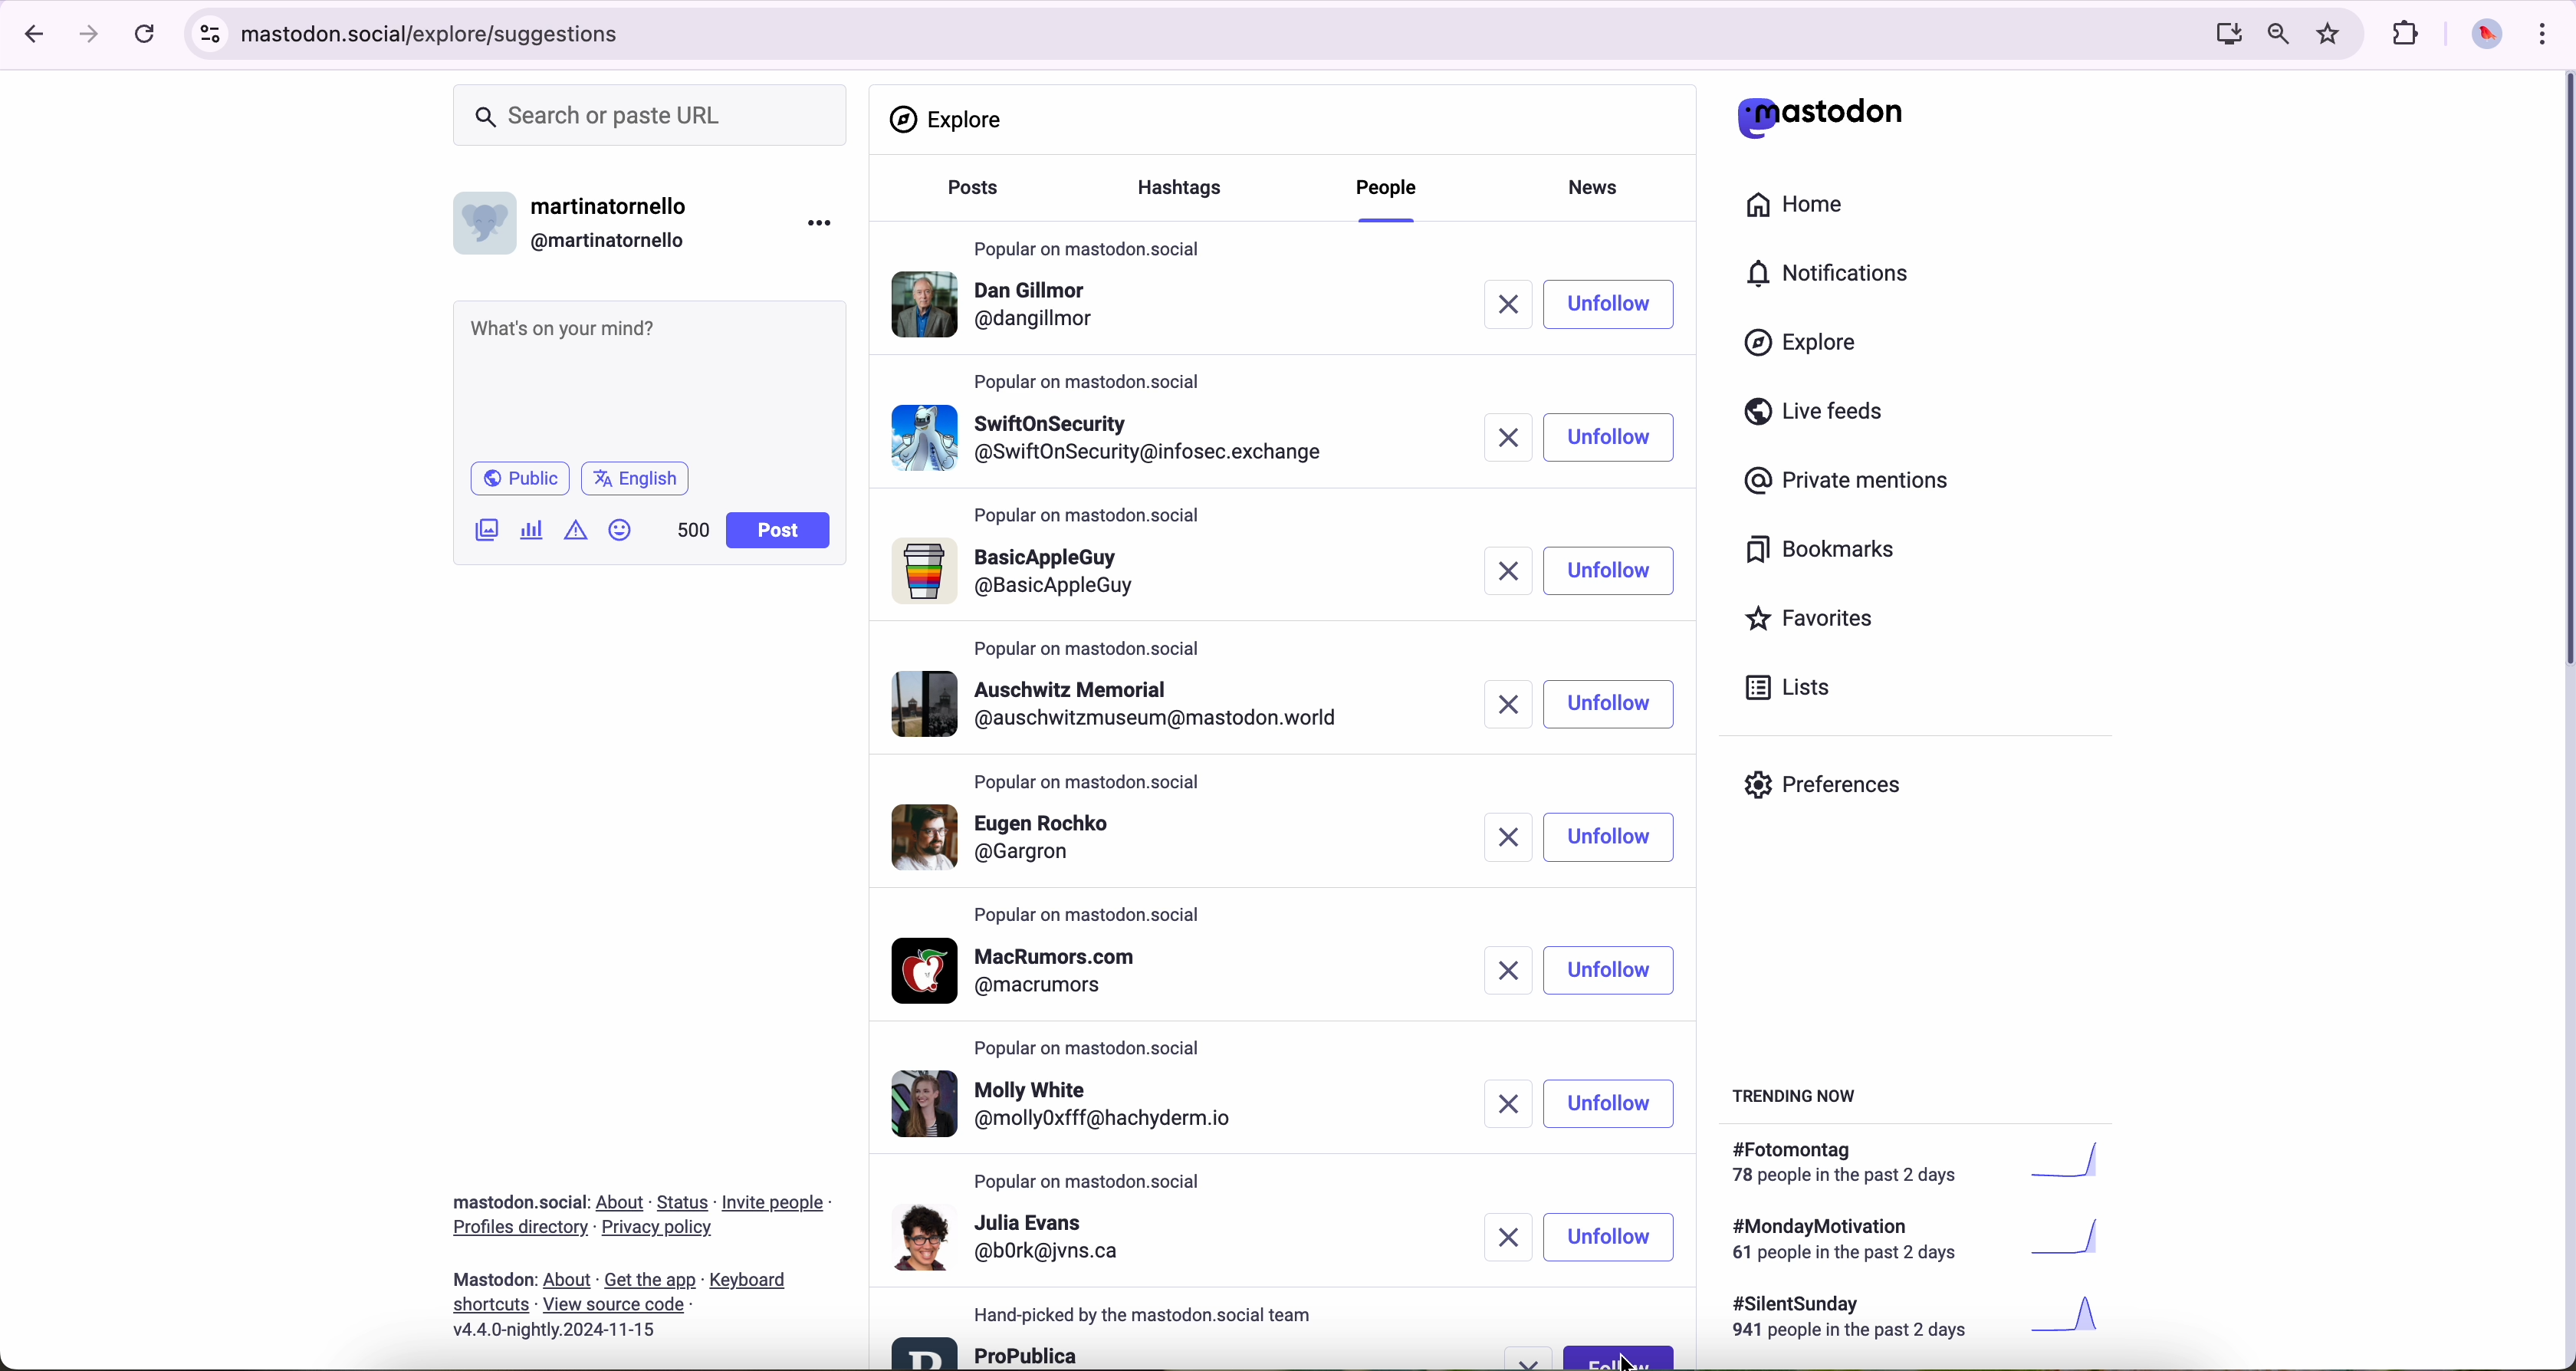  Describe the element at coordinates (1128, 704) in the screenshot. I see `profile` at that location.